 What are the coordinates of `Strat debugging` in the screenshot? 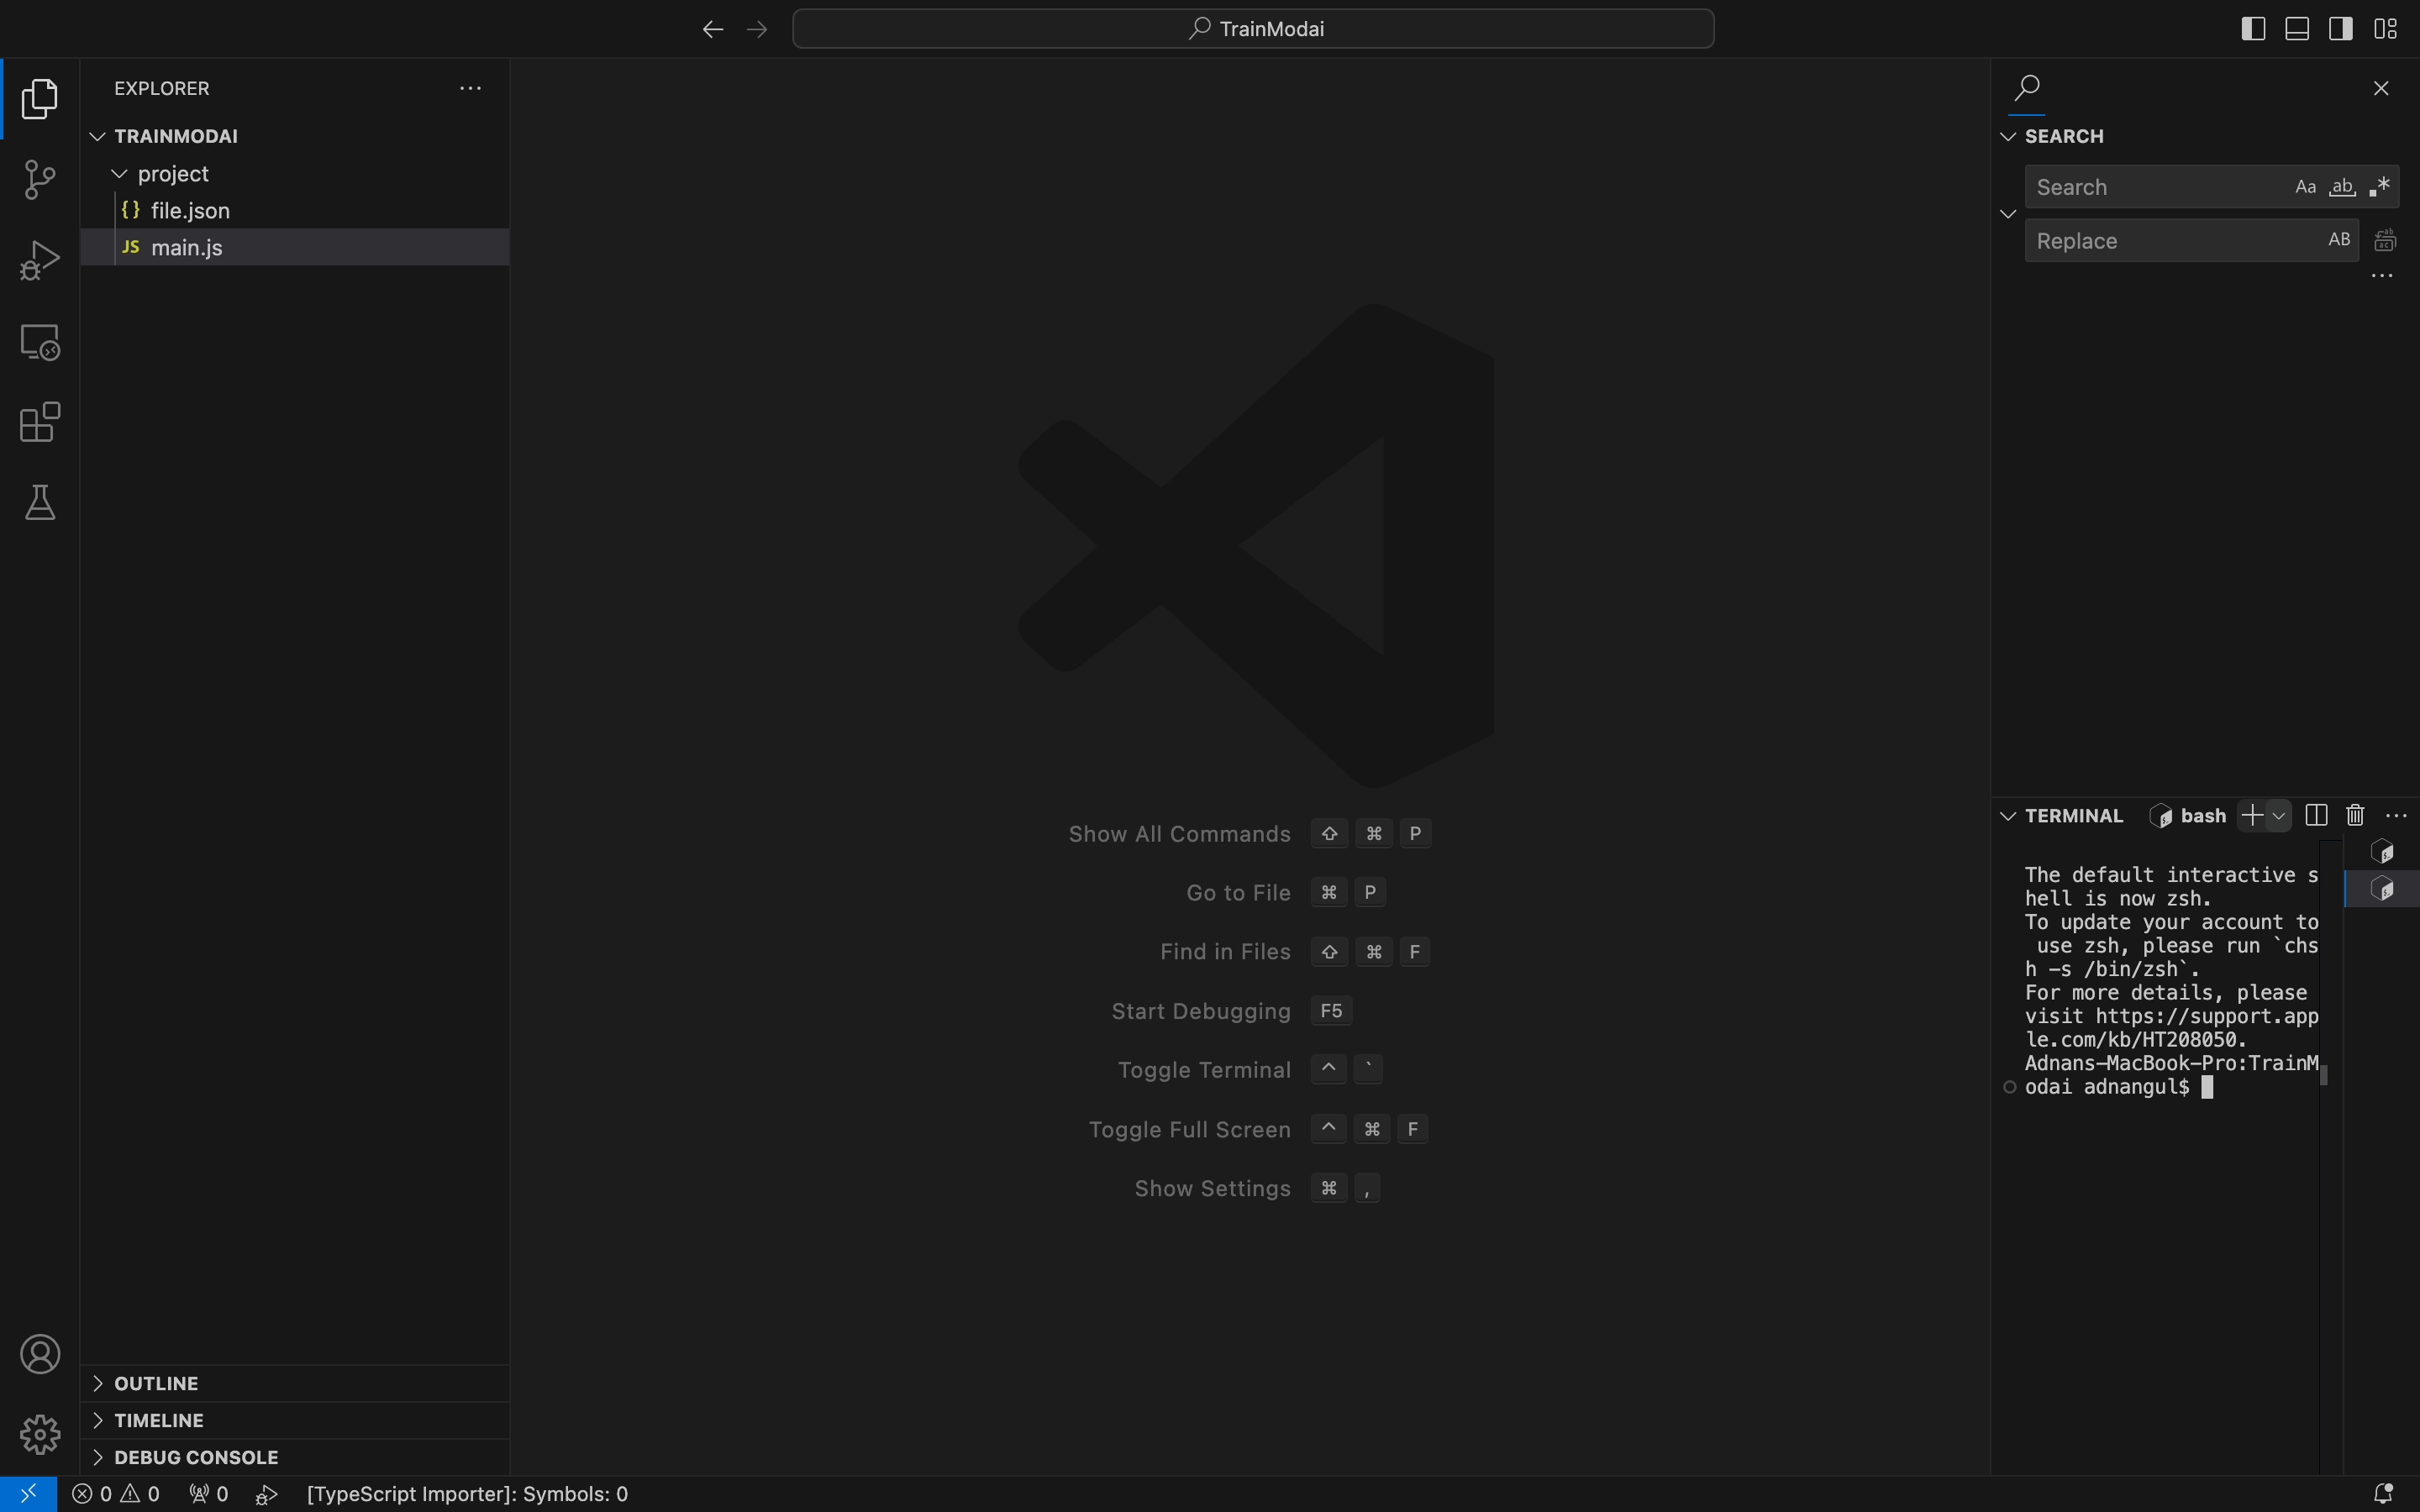 It's located at (1345, 1010).